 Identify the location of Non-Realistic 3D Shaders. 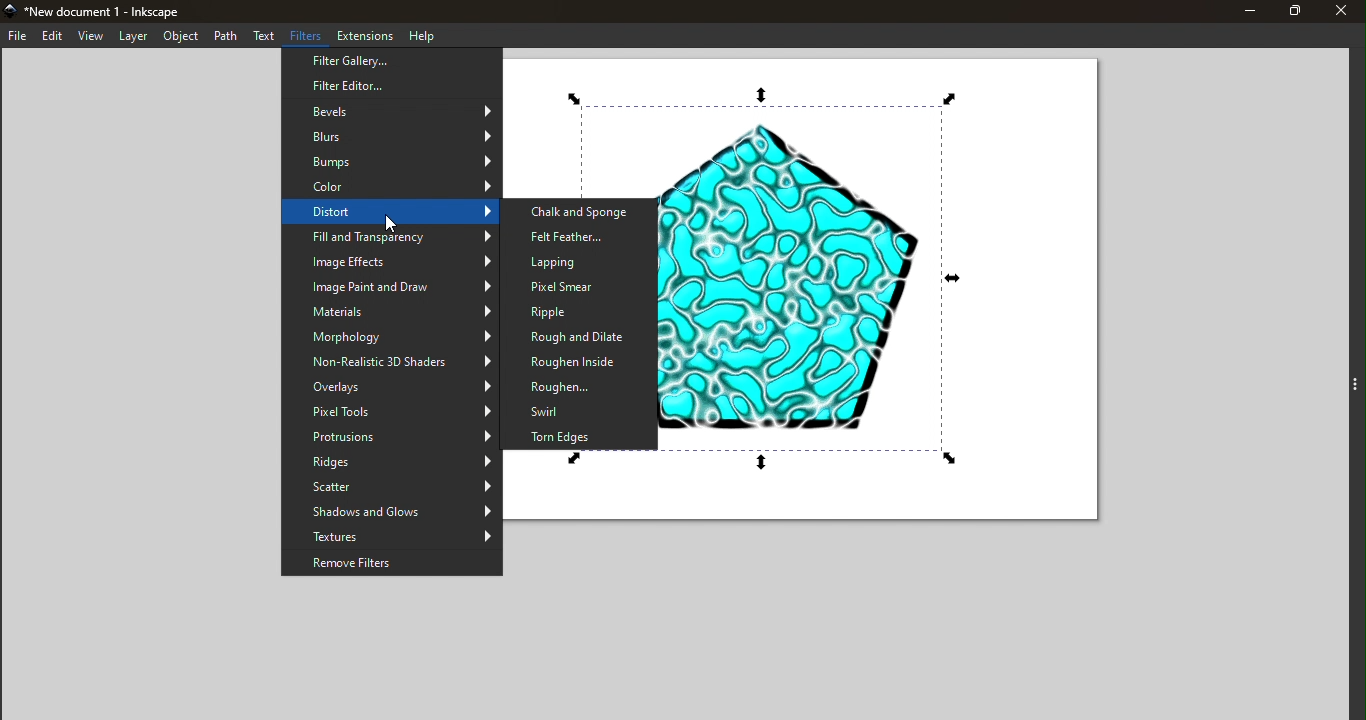
(392, 363).